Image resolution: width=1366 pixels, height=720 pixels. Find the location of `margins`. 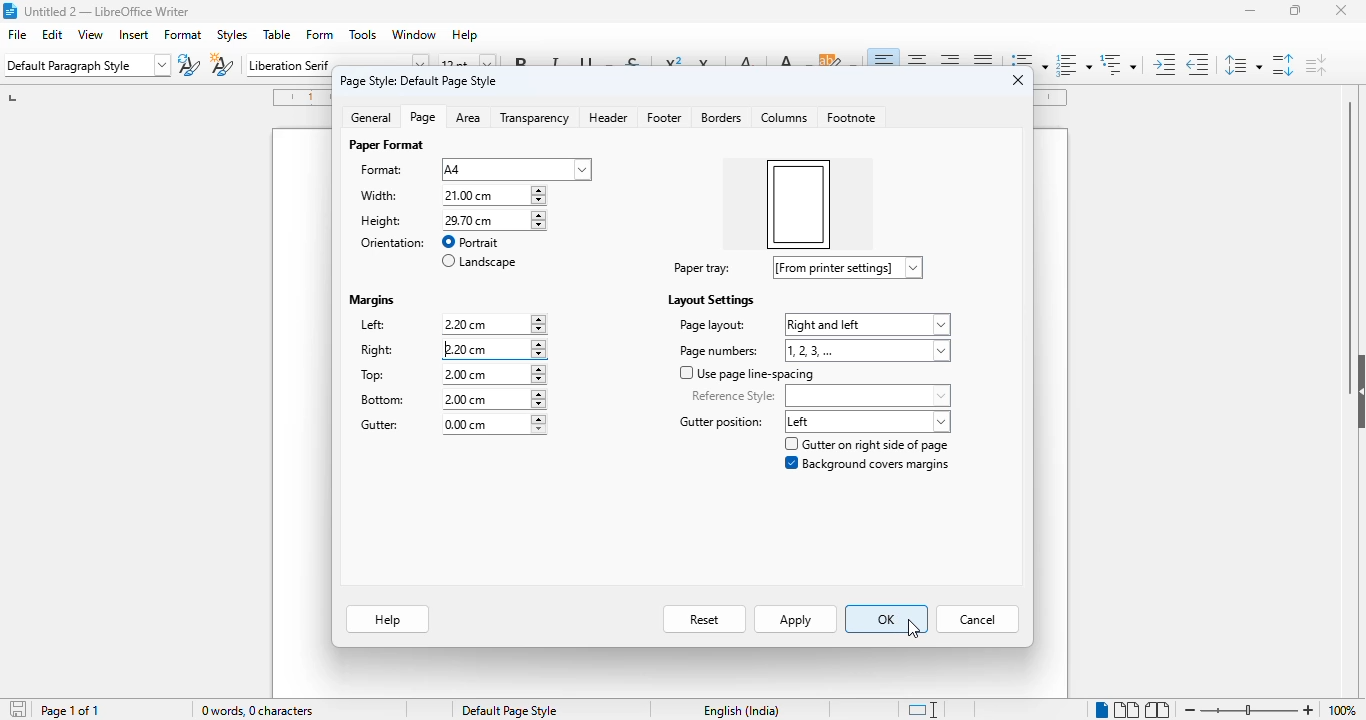

margins is located at coordinates (371, 300).